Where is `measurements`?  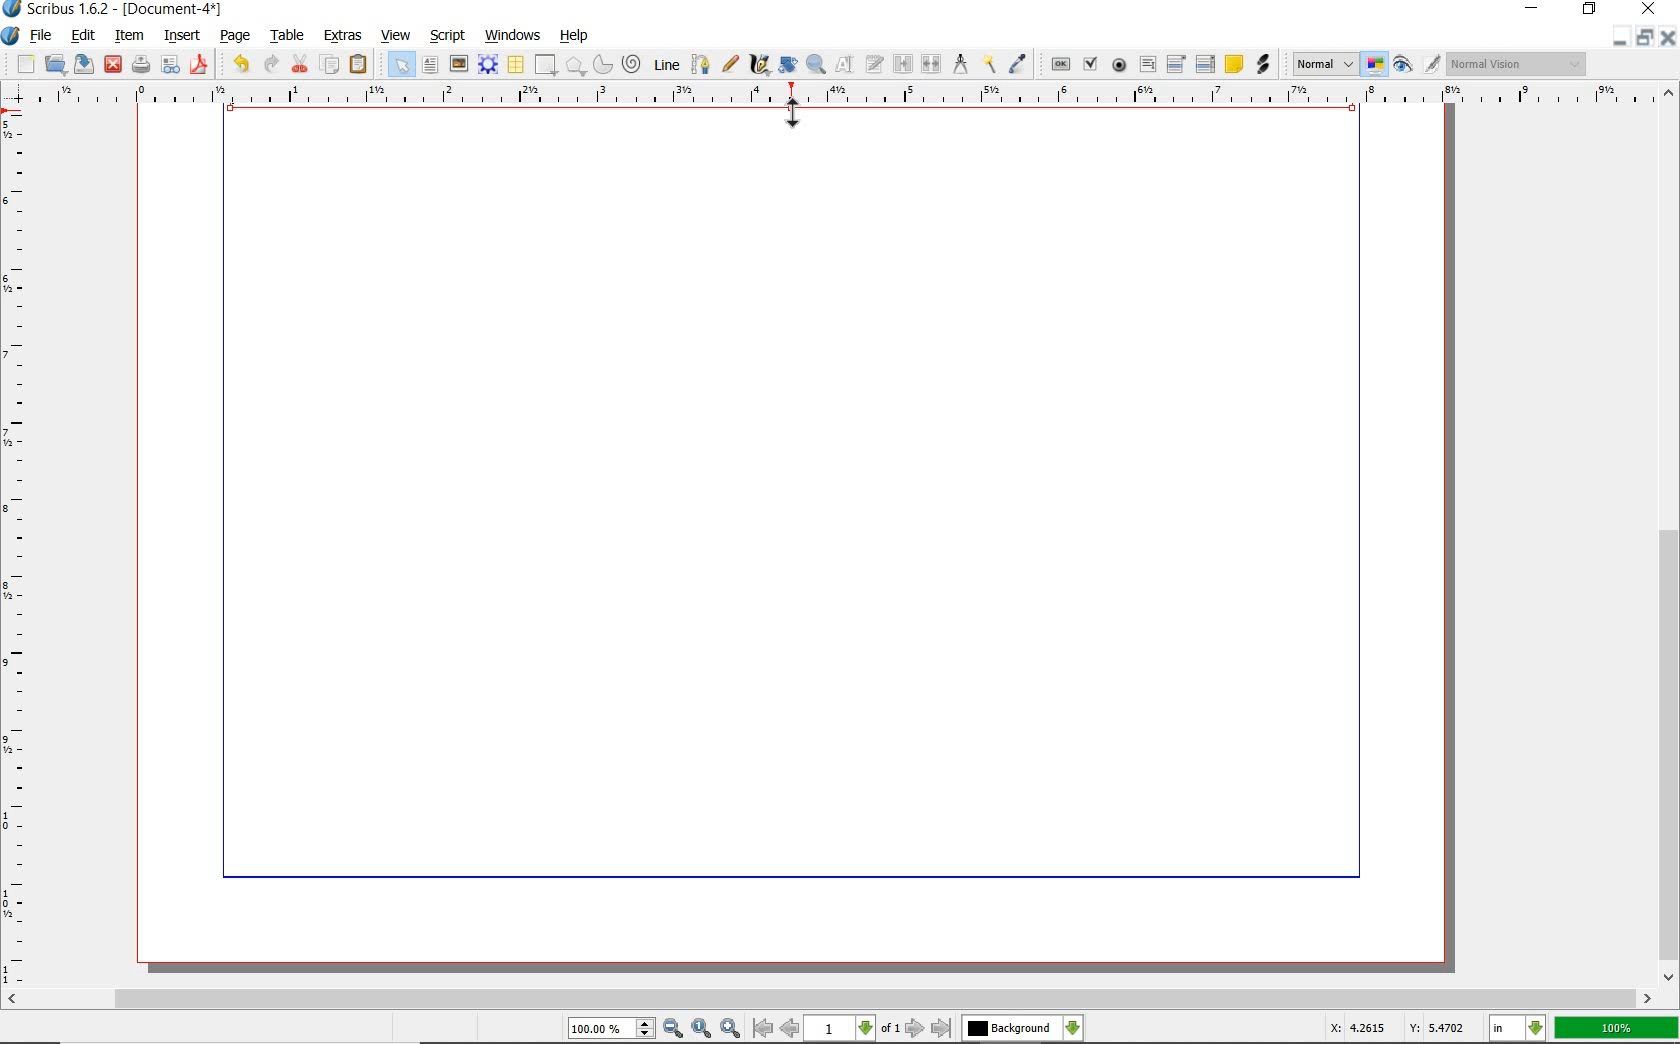 measurements is located at coordinates (960, 65).